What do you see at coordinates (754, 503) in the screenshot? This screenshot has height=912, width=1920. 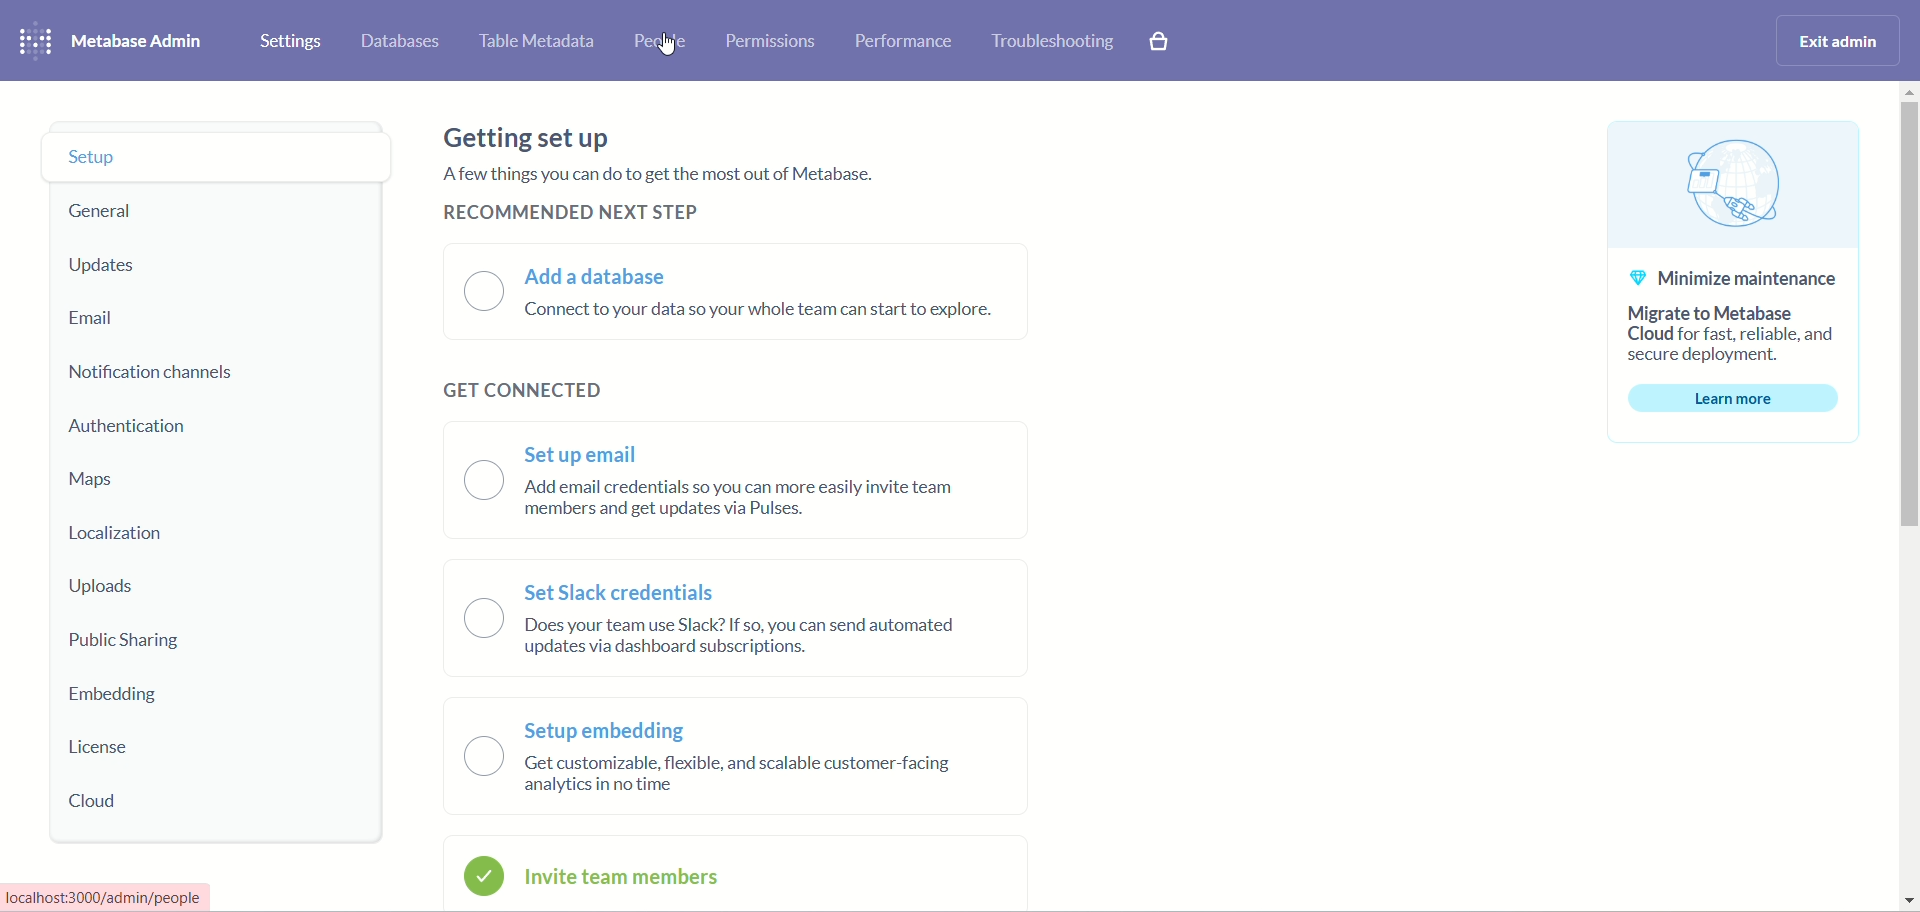 I see `text` at bounding box center [754, 503].